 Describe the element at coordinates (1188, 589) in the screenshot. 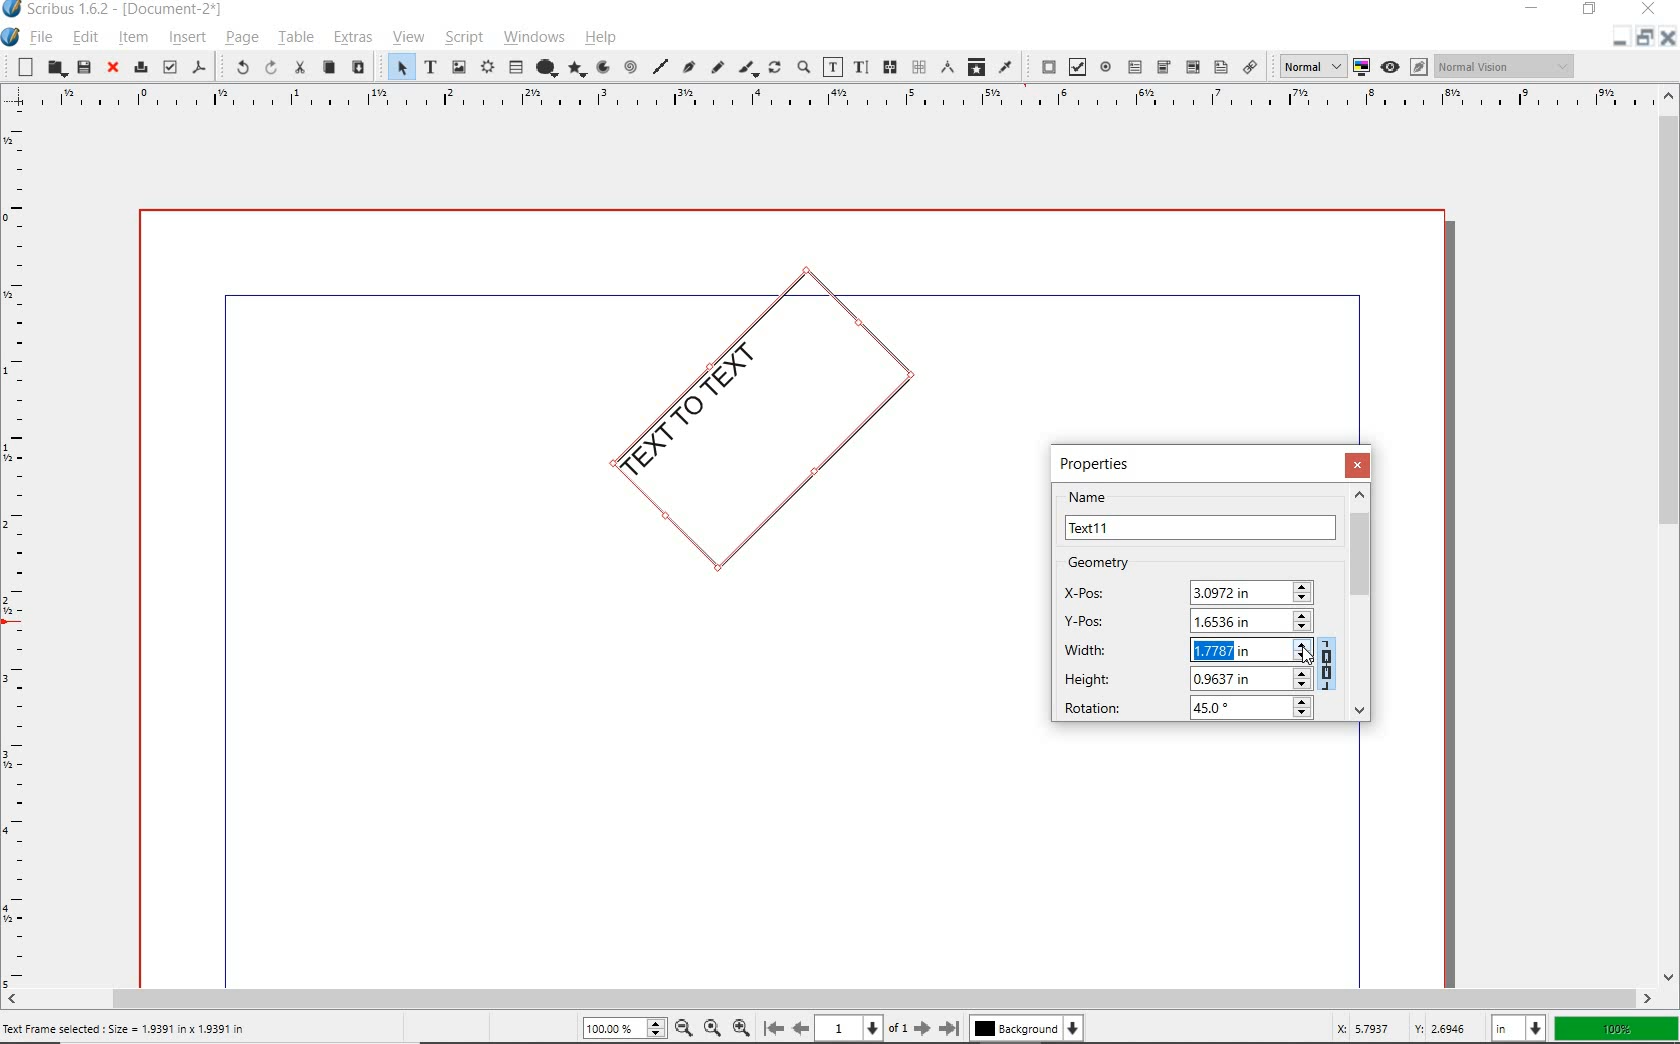

I see `X-POS` at that location.